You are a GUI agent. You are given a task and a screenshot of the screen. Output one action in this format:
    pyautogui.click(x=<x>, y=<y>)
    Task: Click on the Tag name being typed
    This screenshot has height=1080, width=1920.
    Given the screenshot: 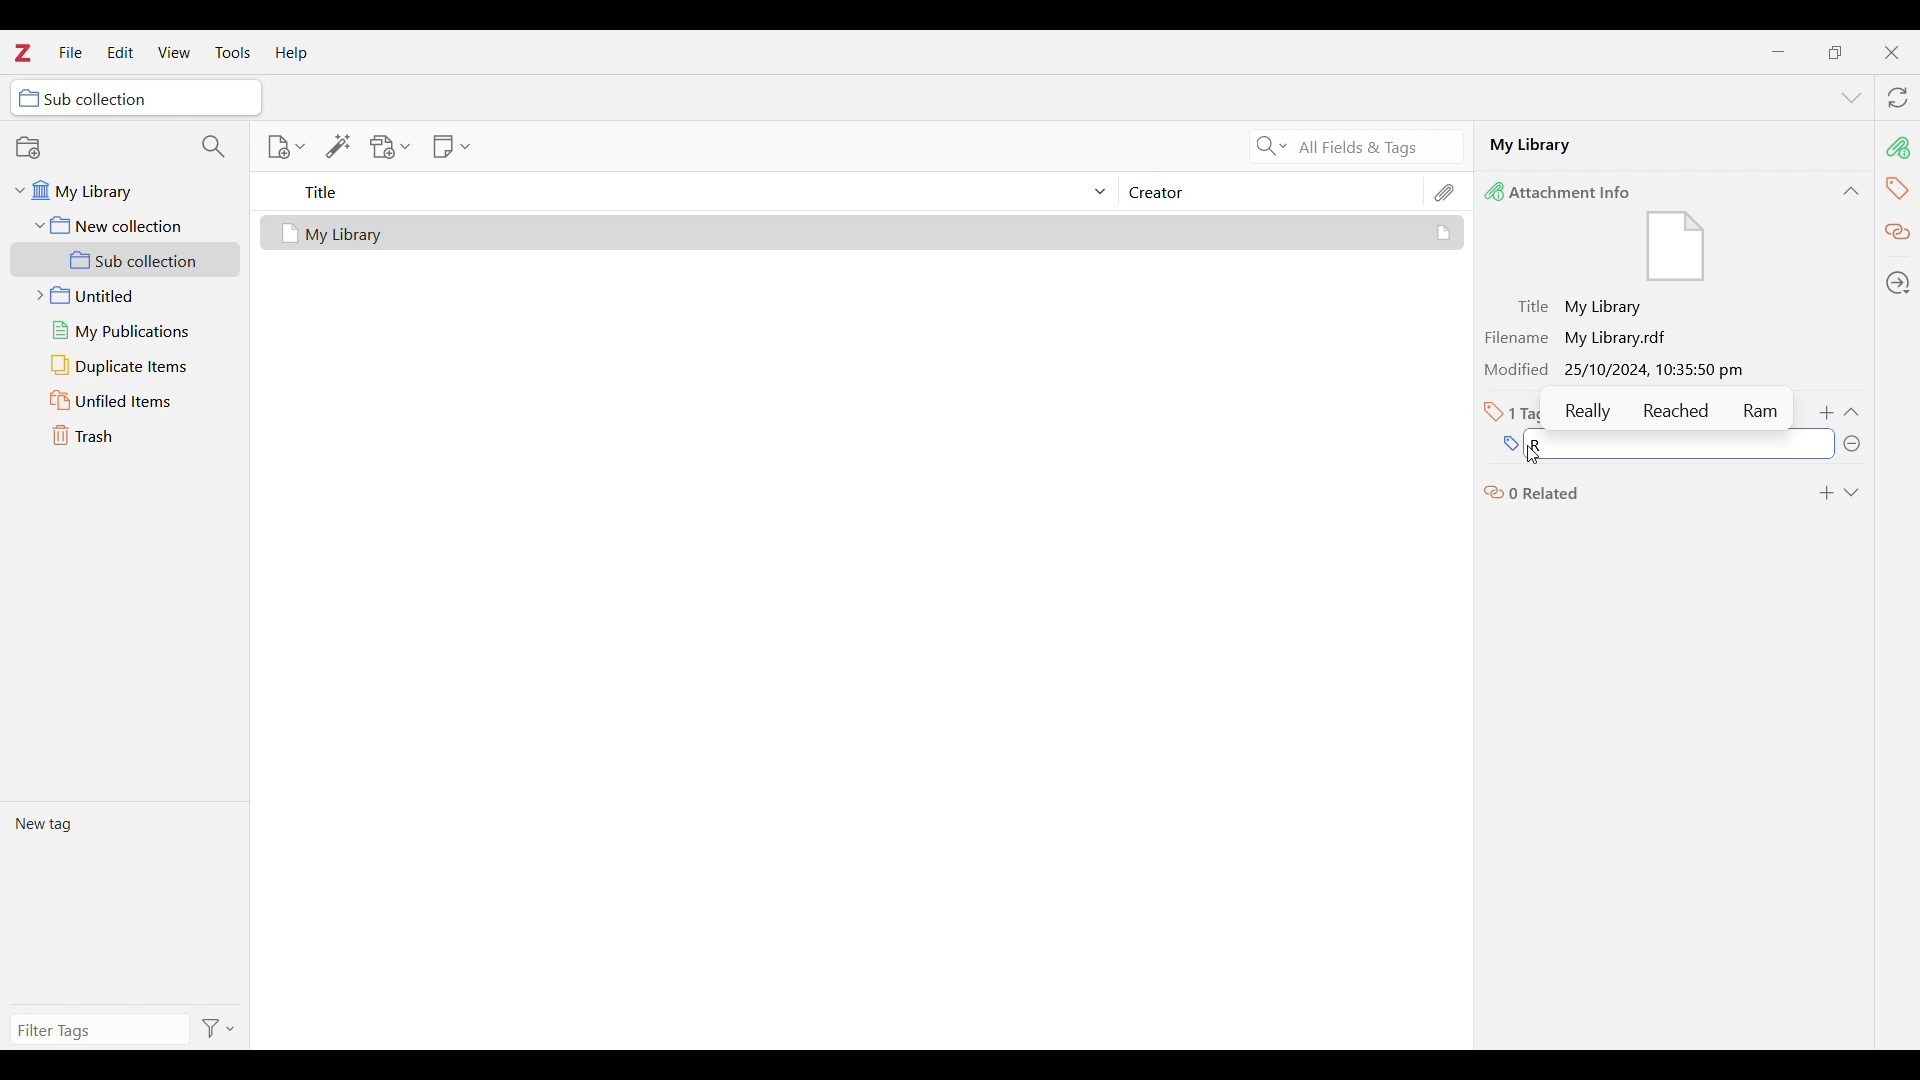 What is the action you would take?
    pyautogui.click(x=1665, y=443)
    